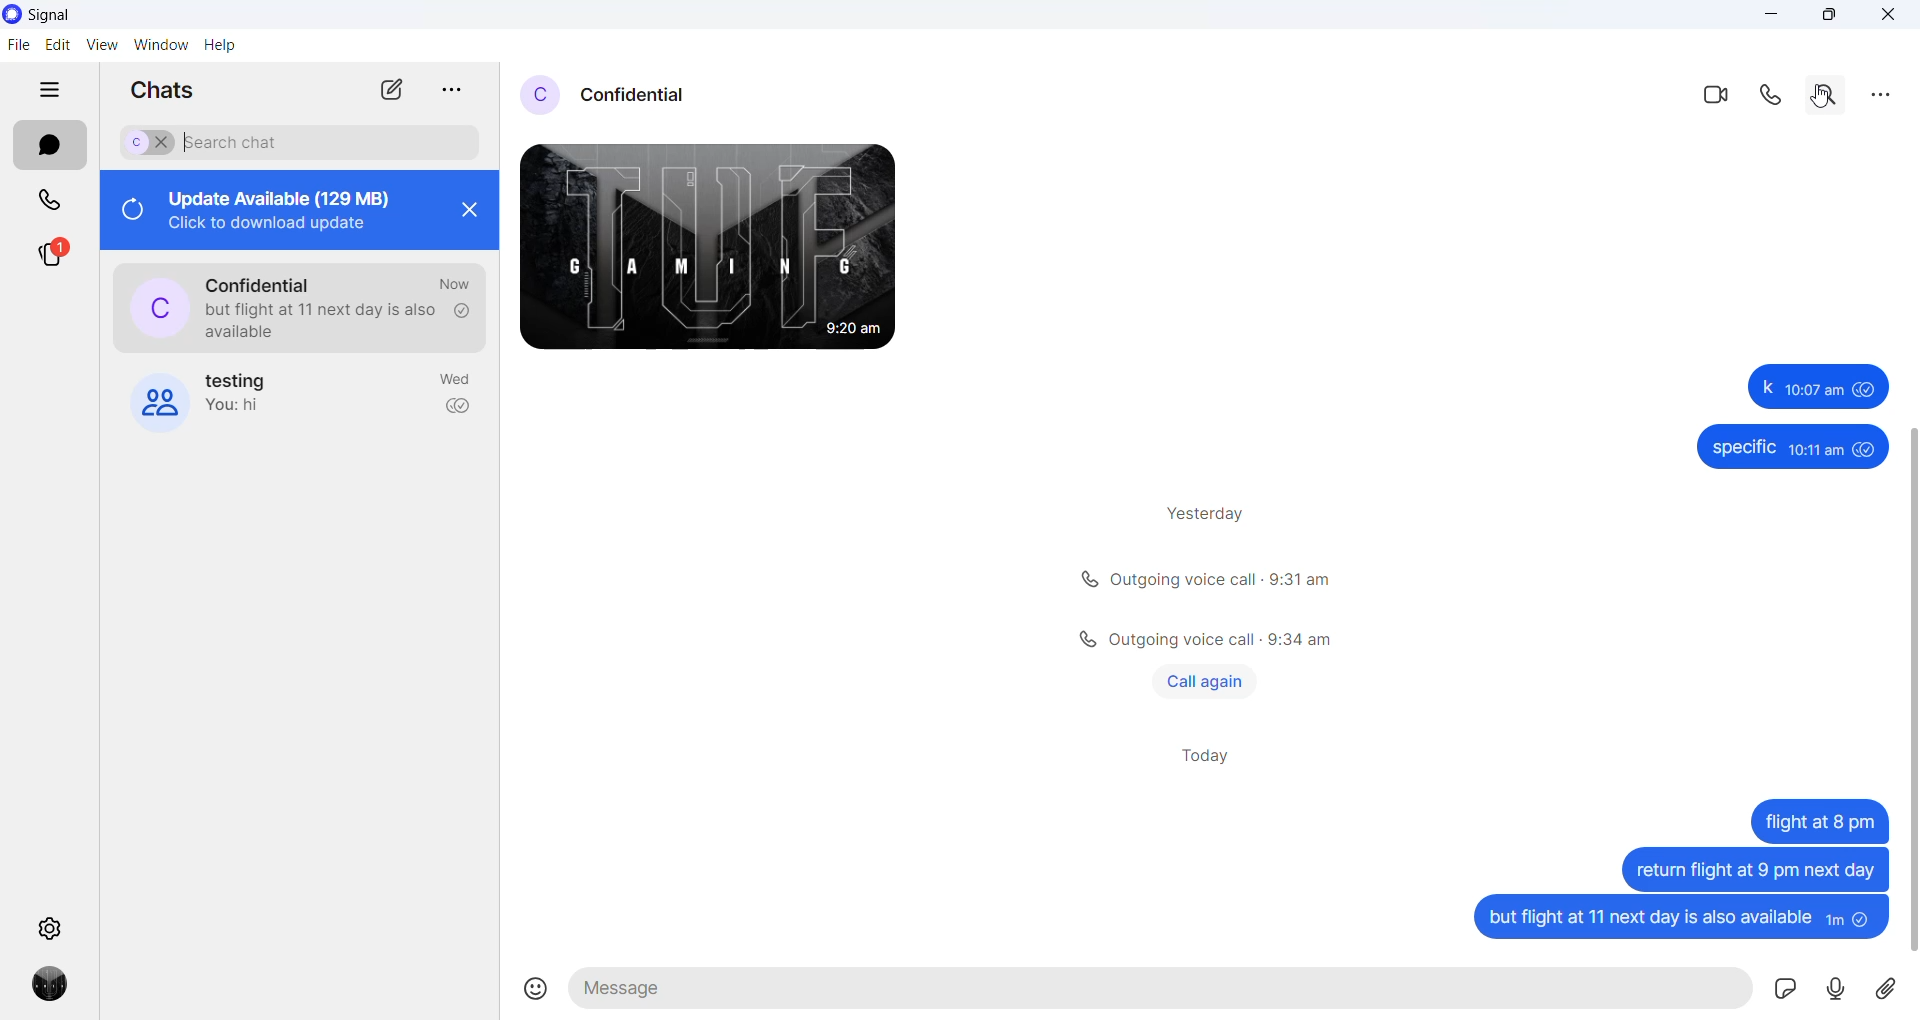 The width and height of the screenshot is (1920, 1020). I want to click on yesterday text, so click(1198, 510).